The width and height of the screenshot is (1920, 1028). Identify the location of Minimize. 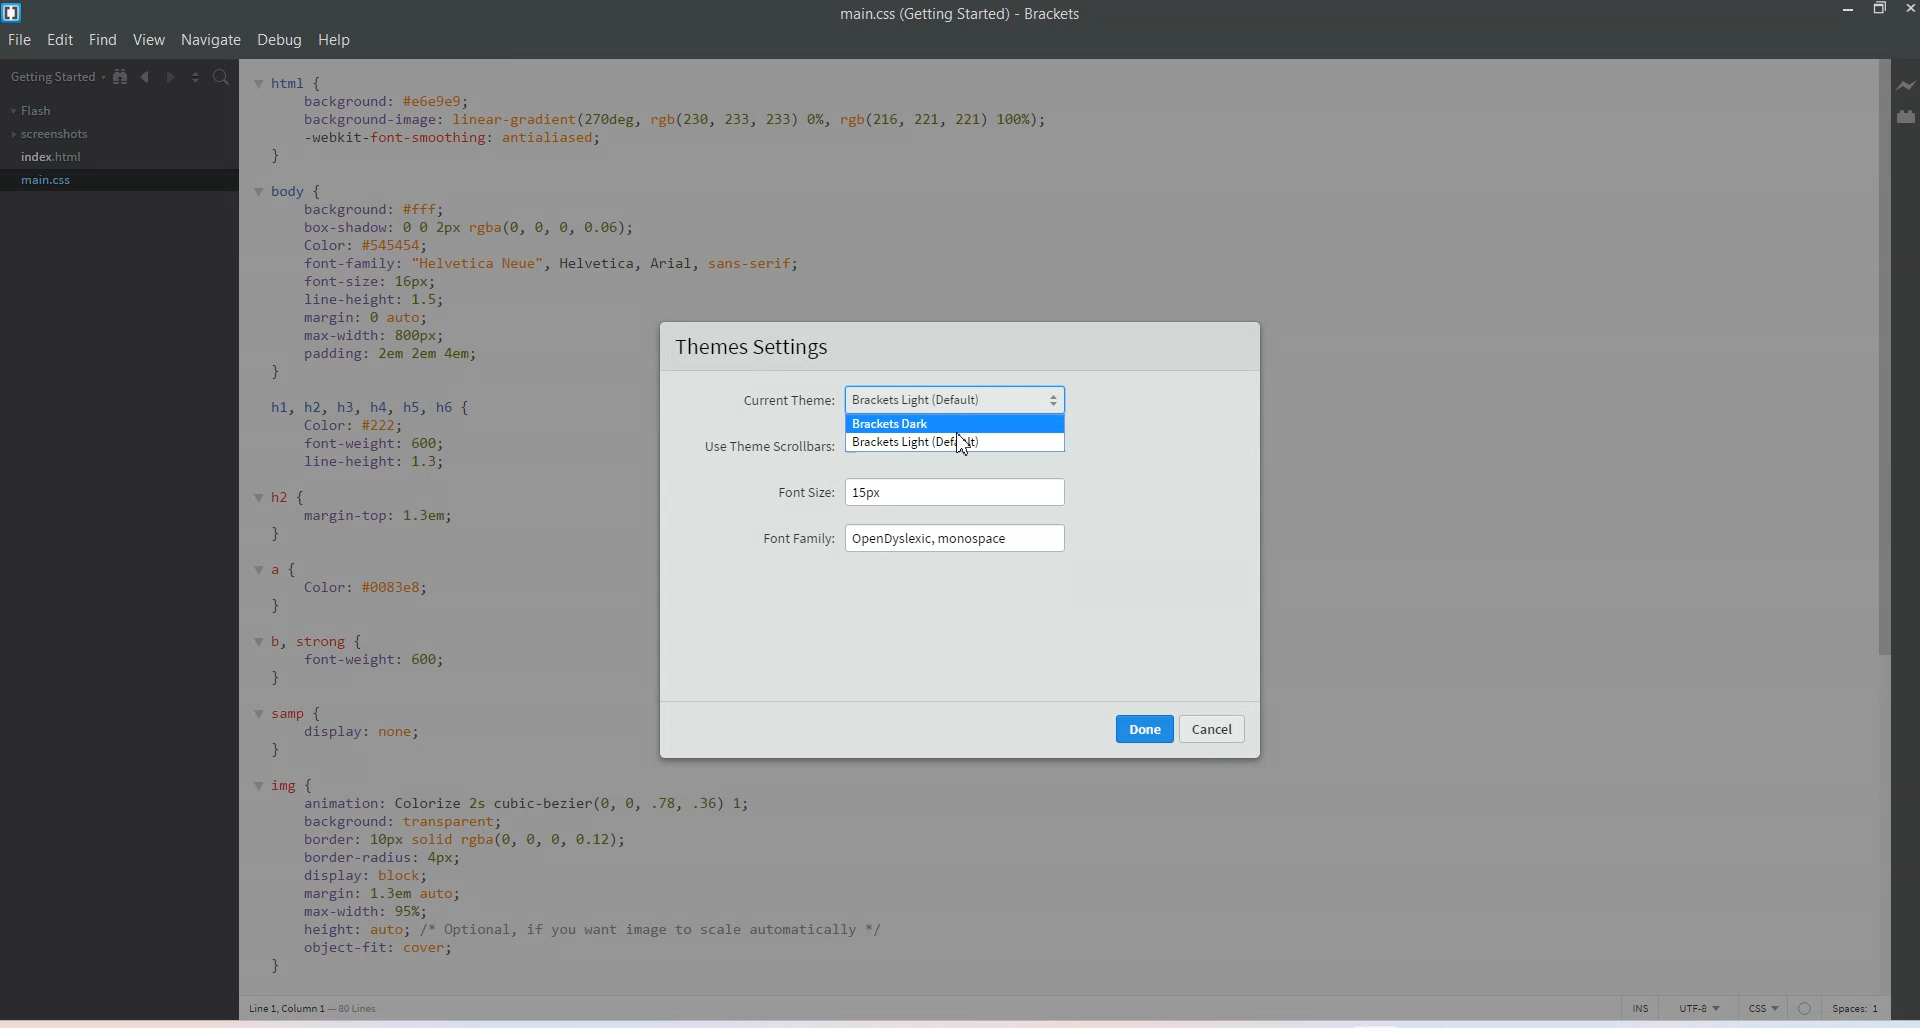
(1845, 10).